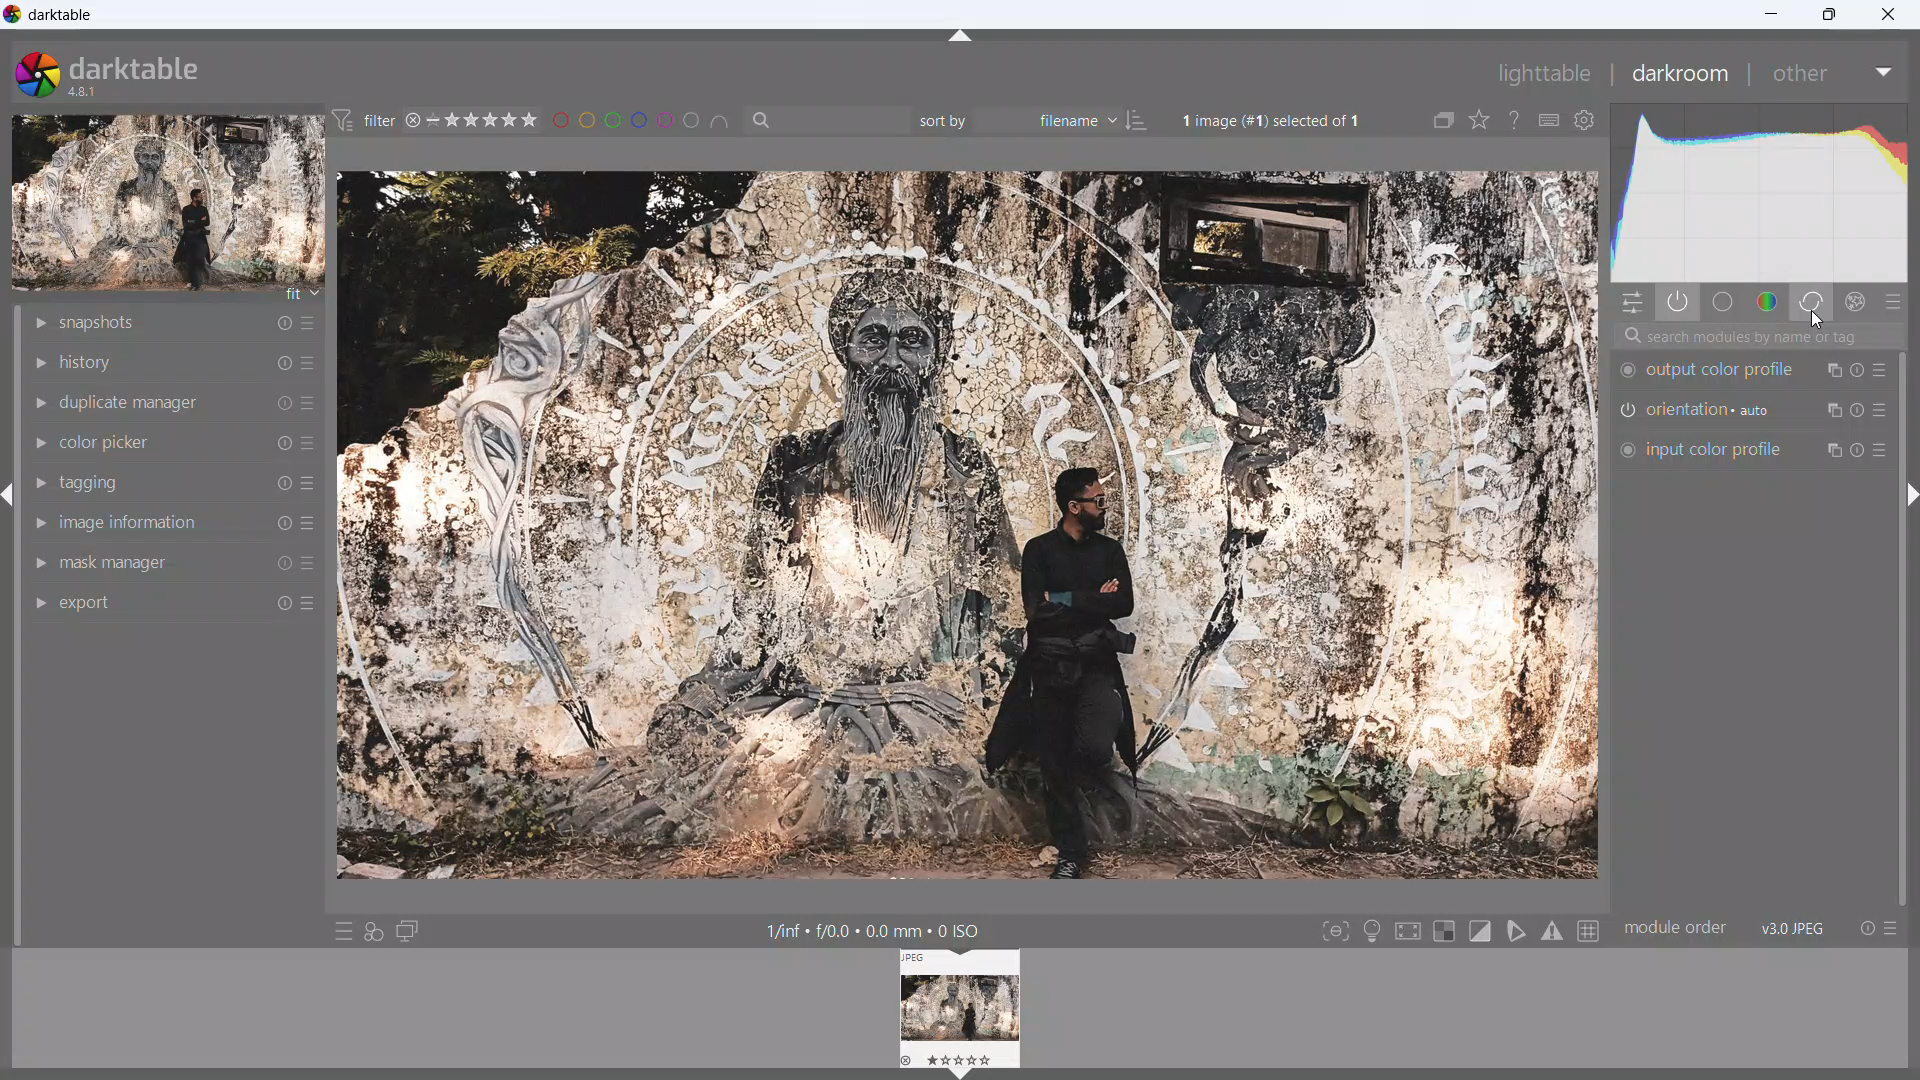 Image resolution: width=1920 pixels, height=1080 pixels. Describe the element at coordinates (284, 363) in the screenshot. I see `reset` at that location.